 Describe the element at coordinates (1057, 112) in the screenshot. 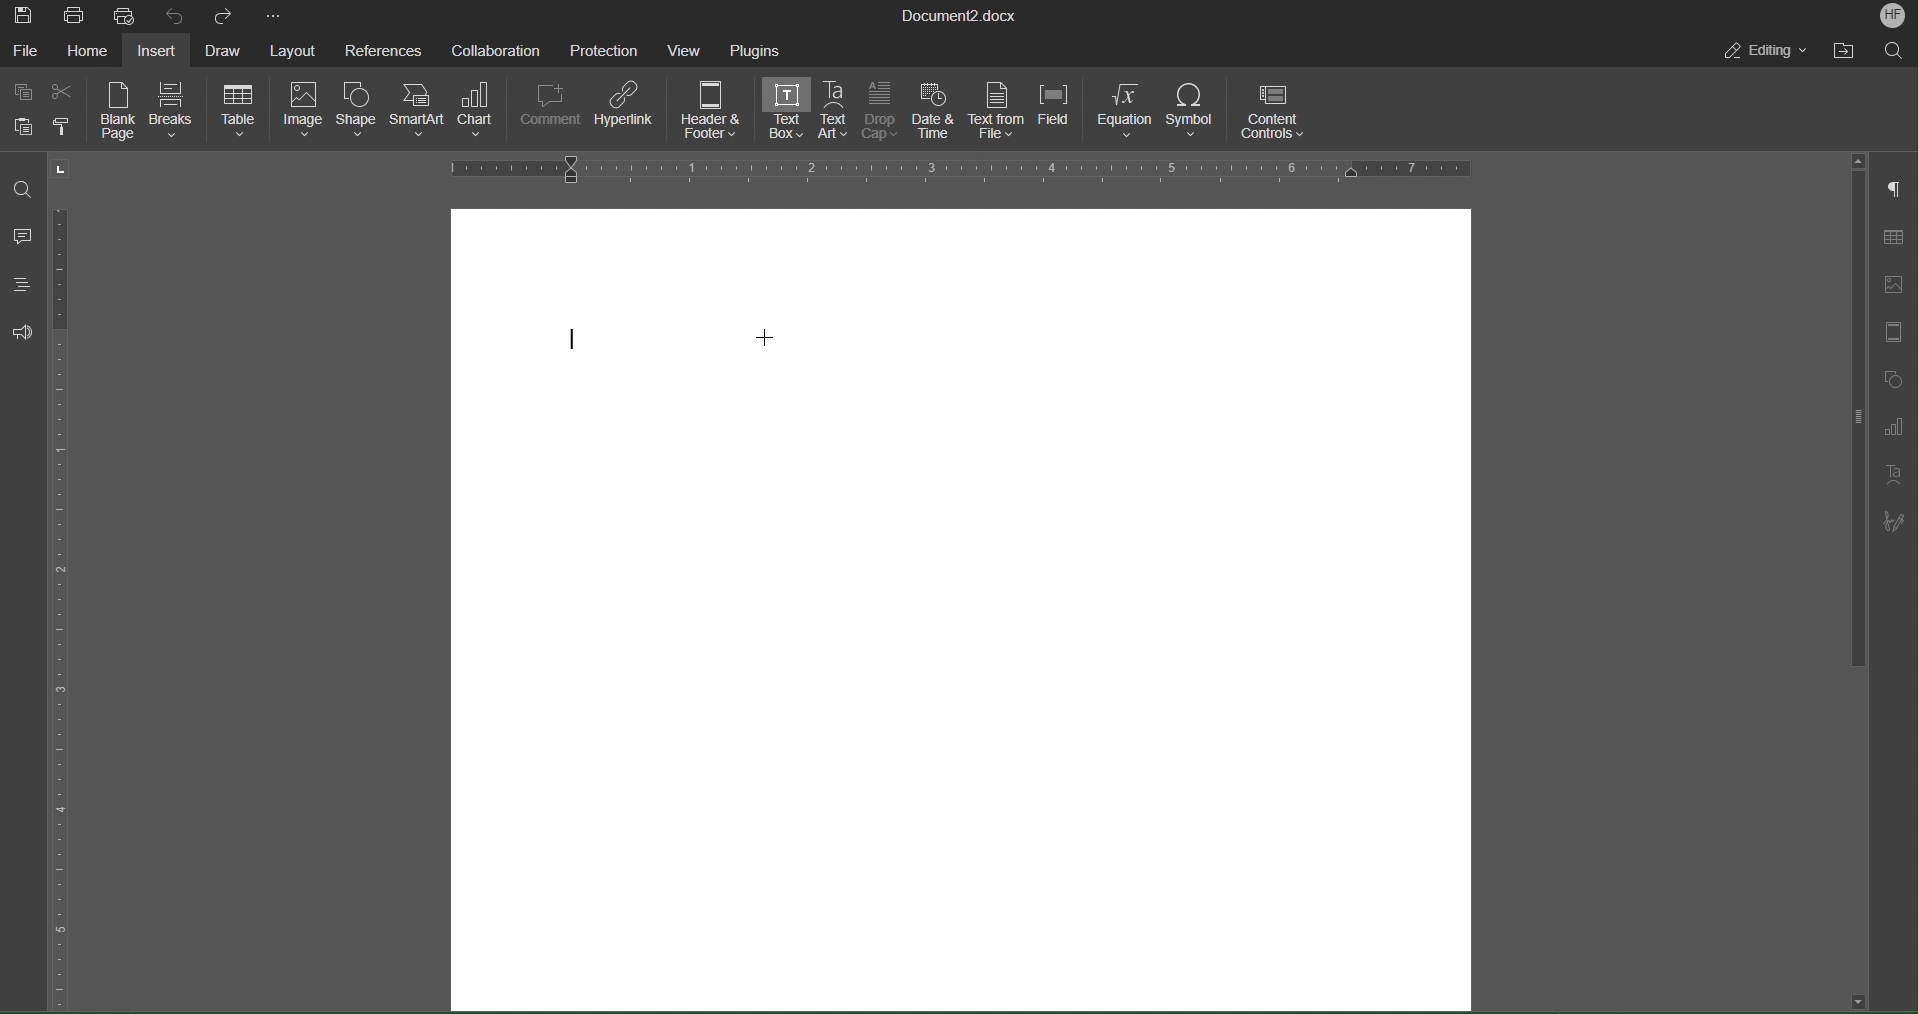

I see `Field` at that location.